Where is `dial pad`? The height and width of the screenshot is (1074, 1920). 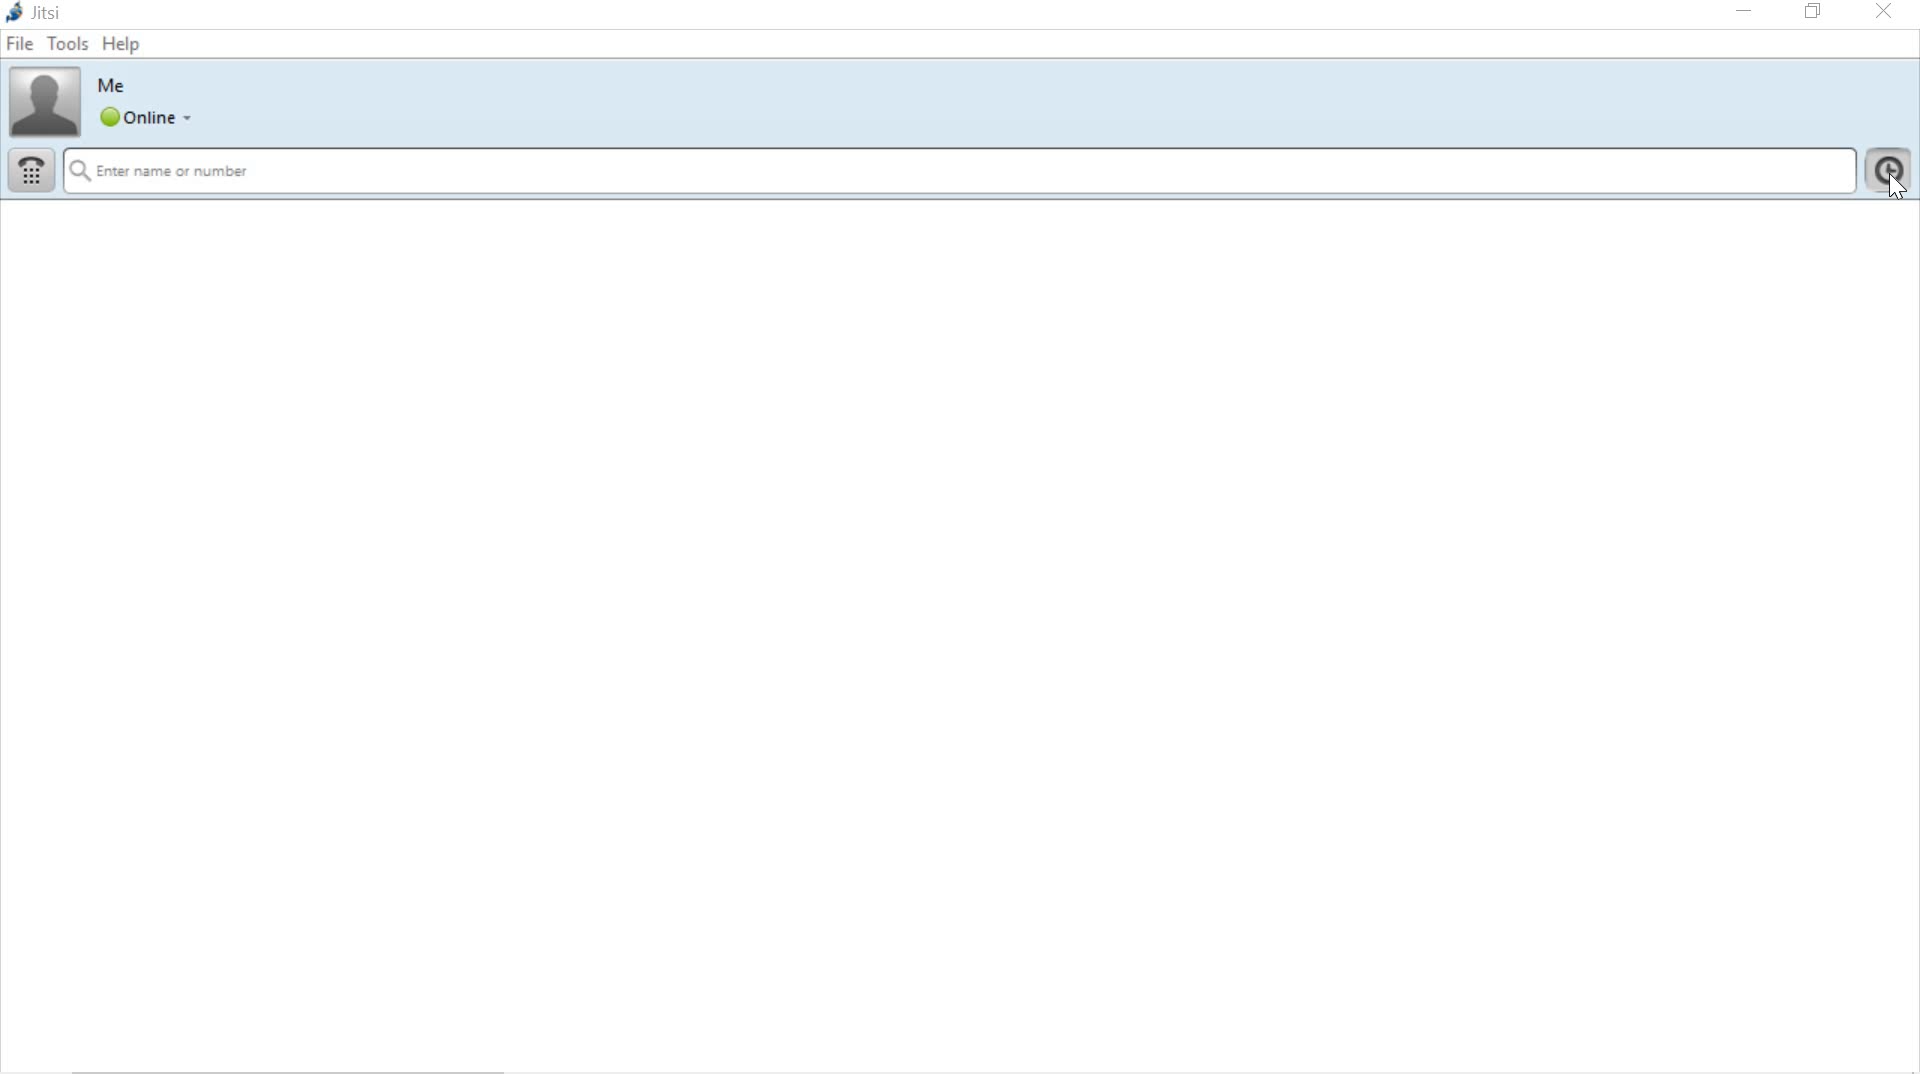
dial pad is located at coordinates (29, 173).